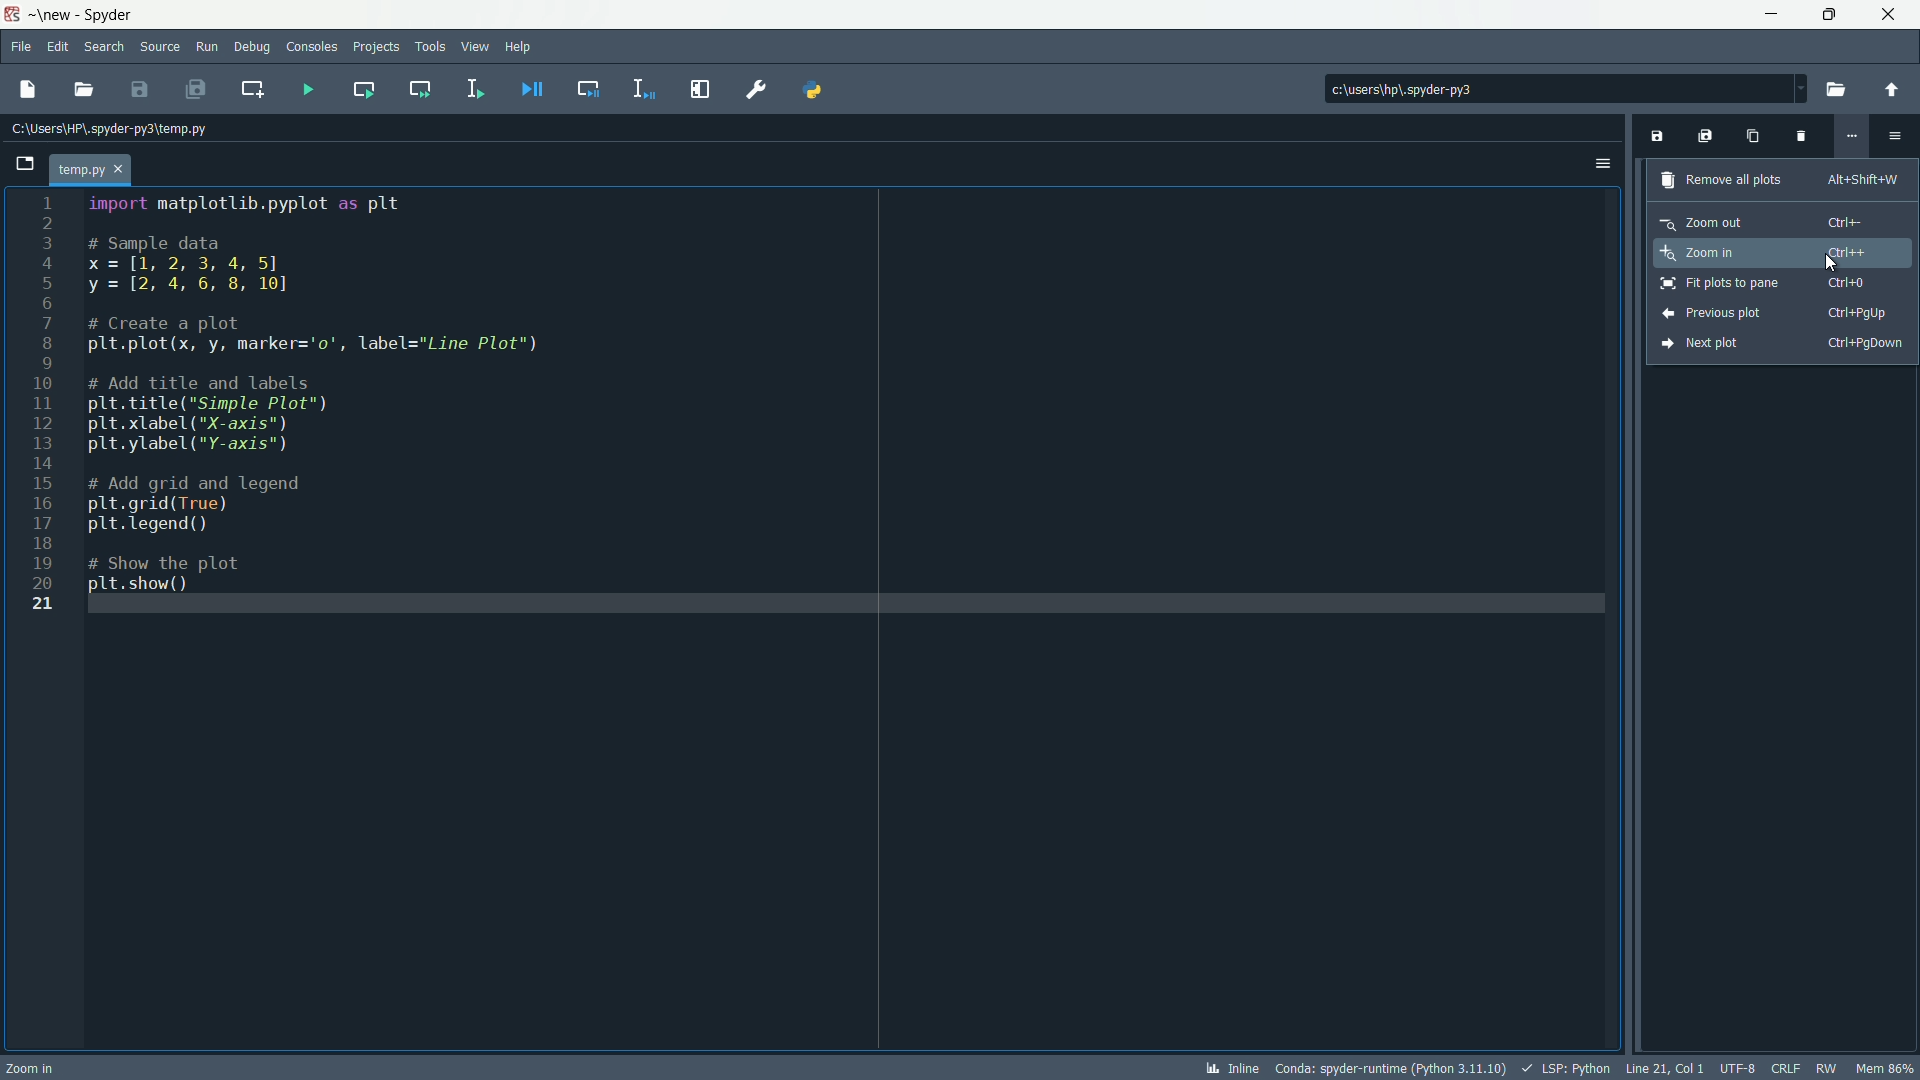 The height and width of the screenshot is (1080, 1920). I want to click on rw, so click(1826, 1066).